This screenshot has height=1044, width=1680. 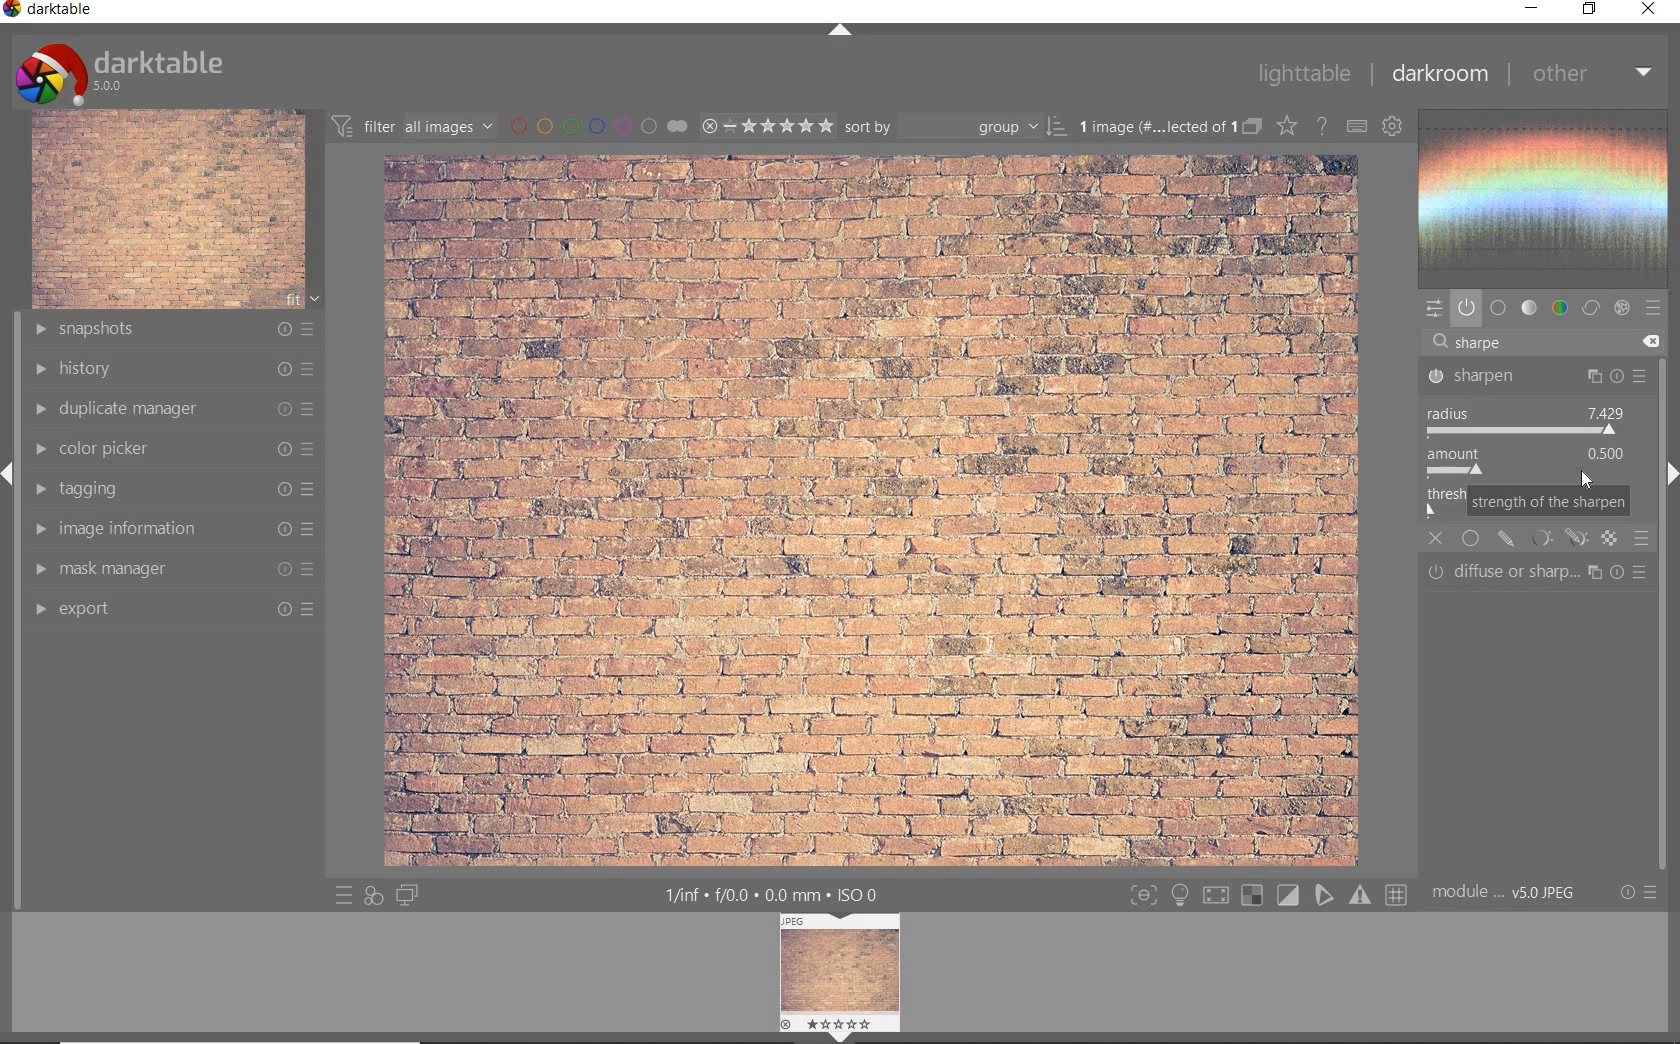 I want to click on wave form, so click(x=1549, y=199).